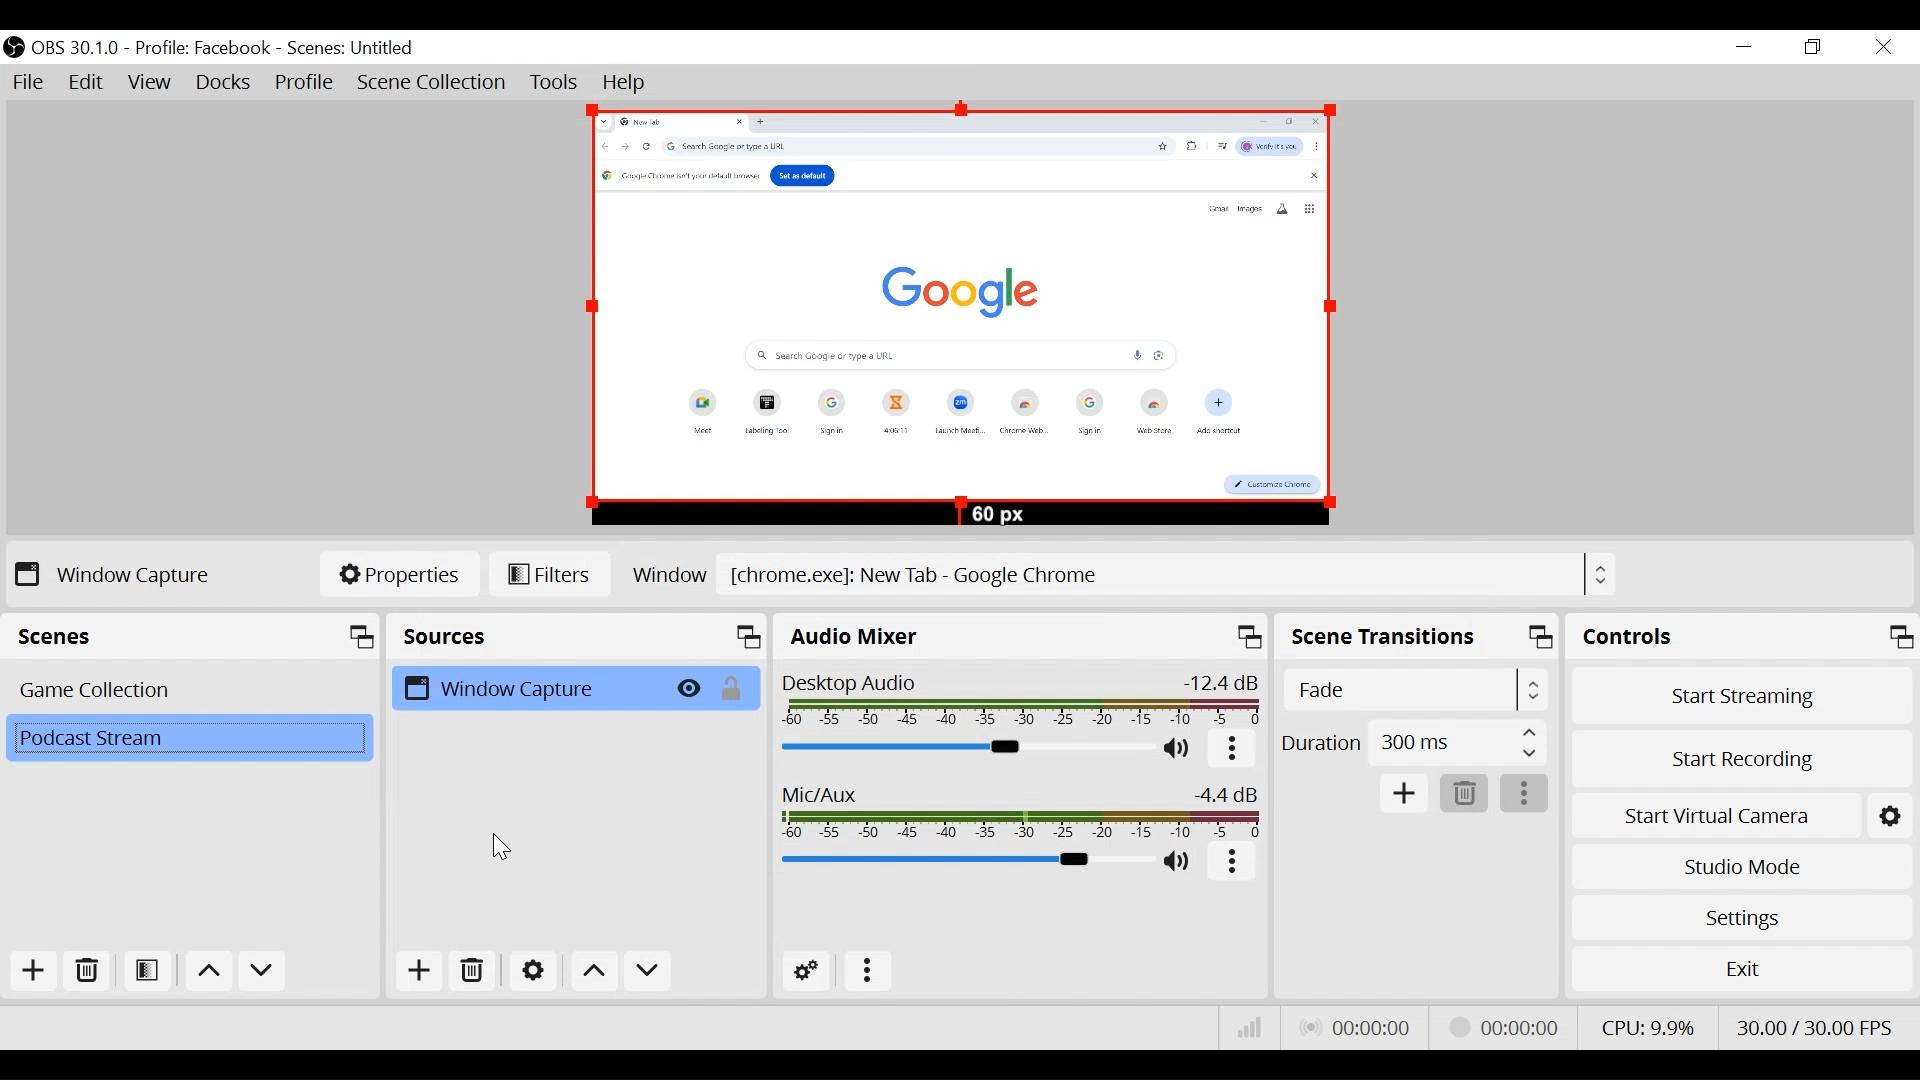 The image size is (1920, 1080). I want to click on Remove, so click(85, 970).